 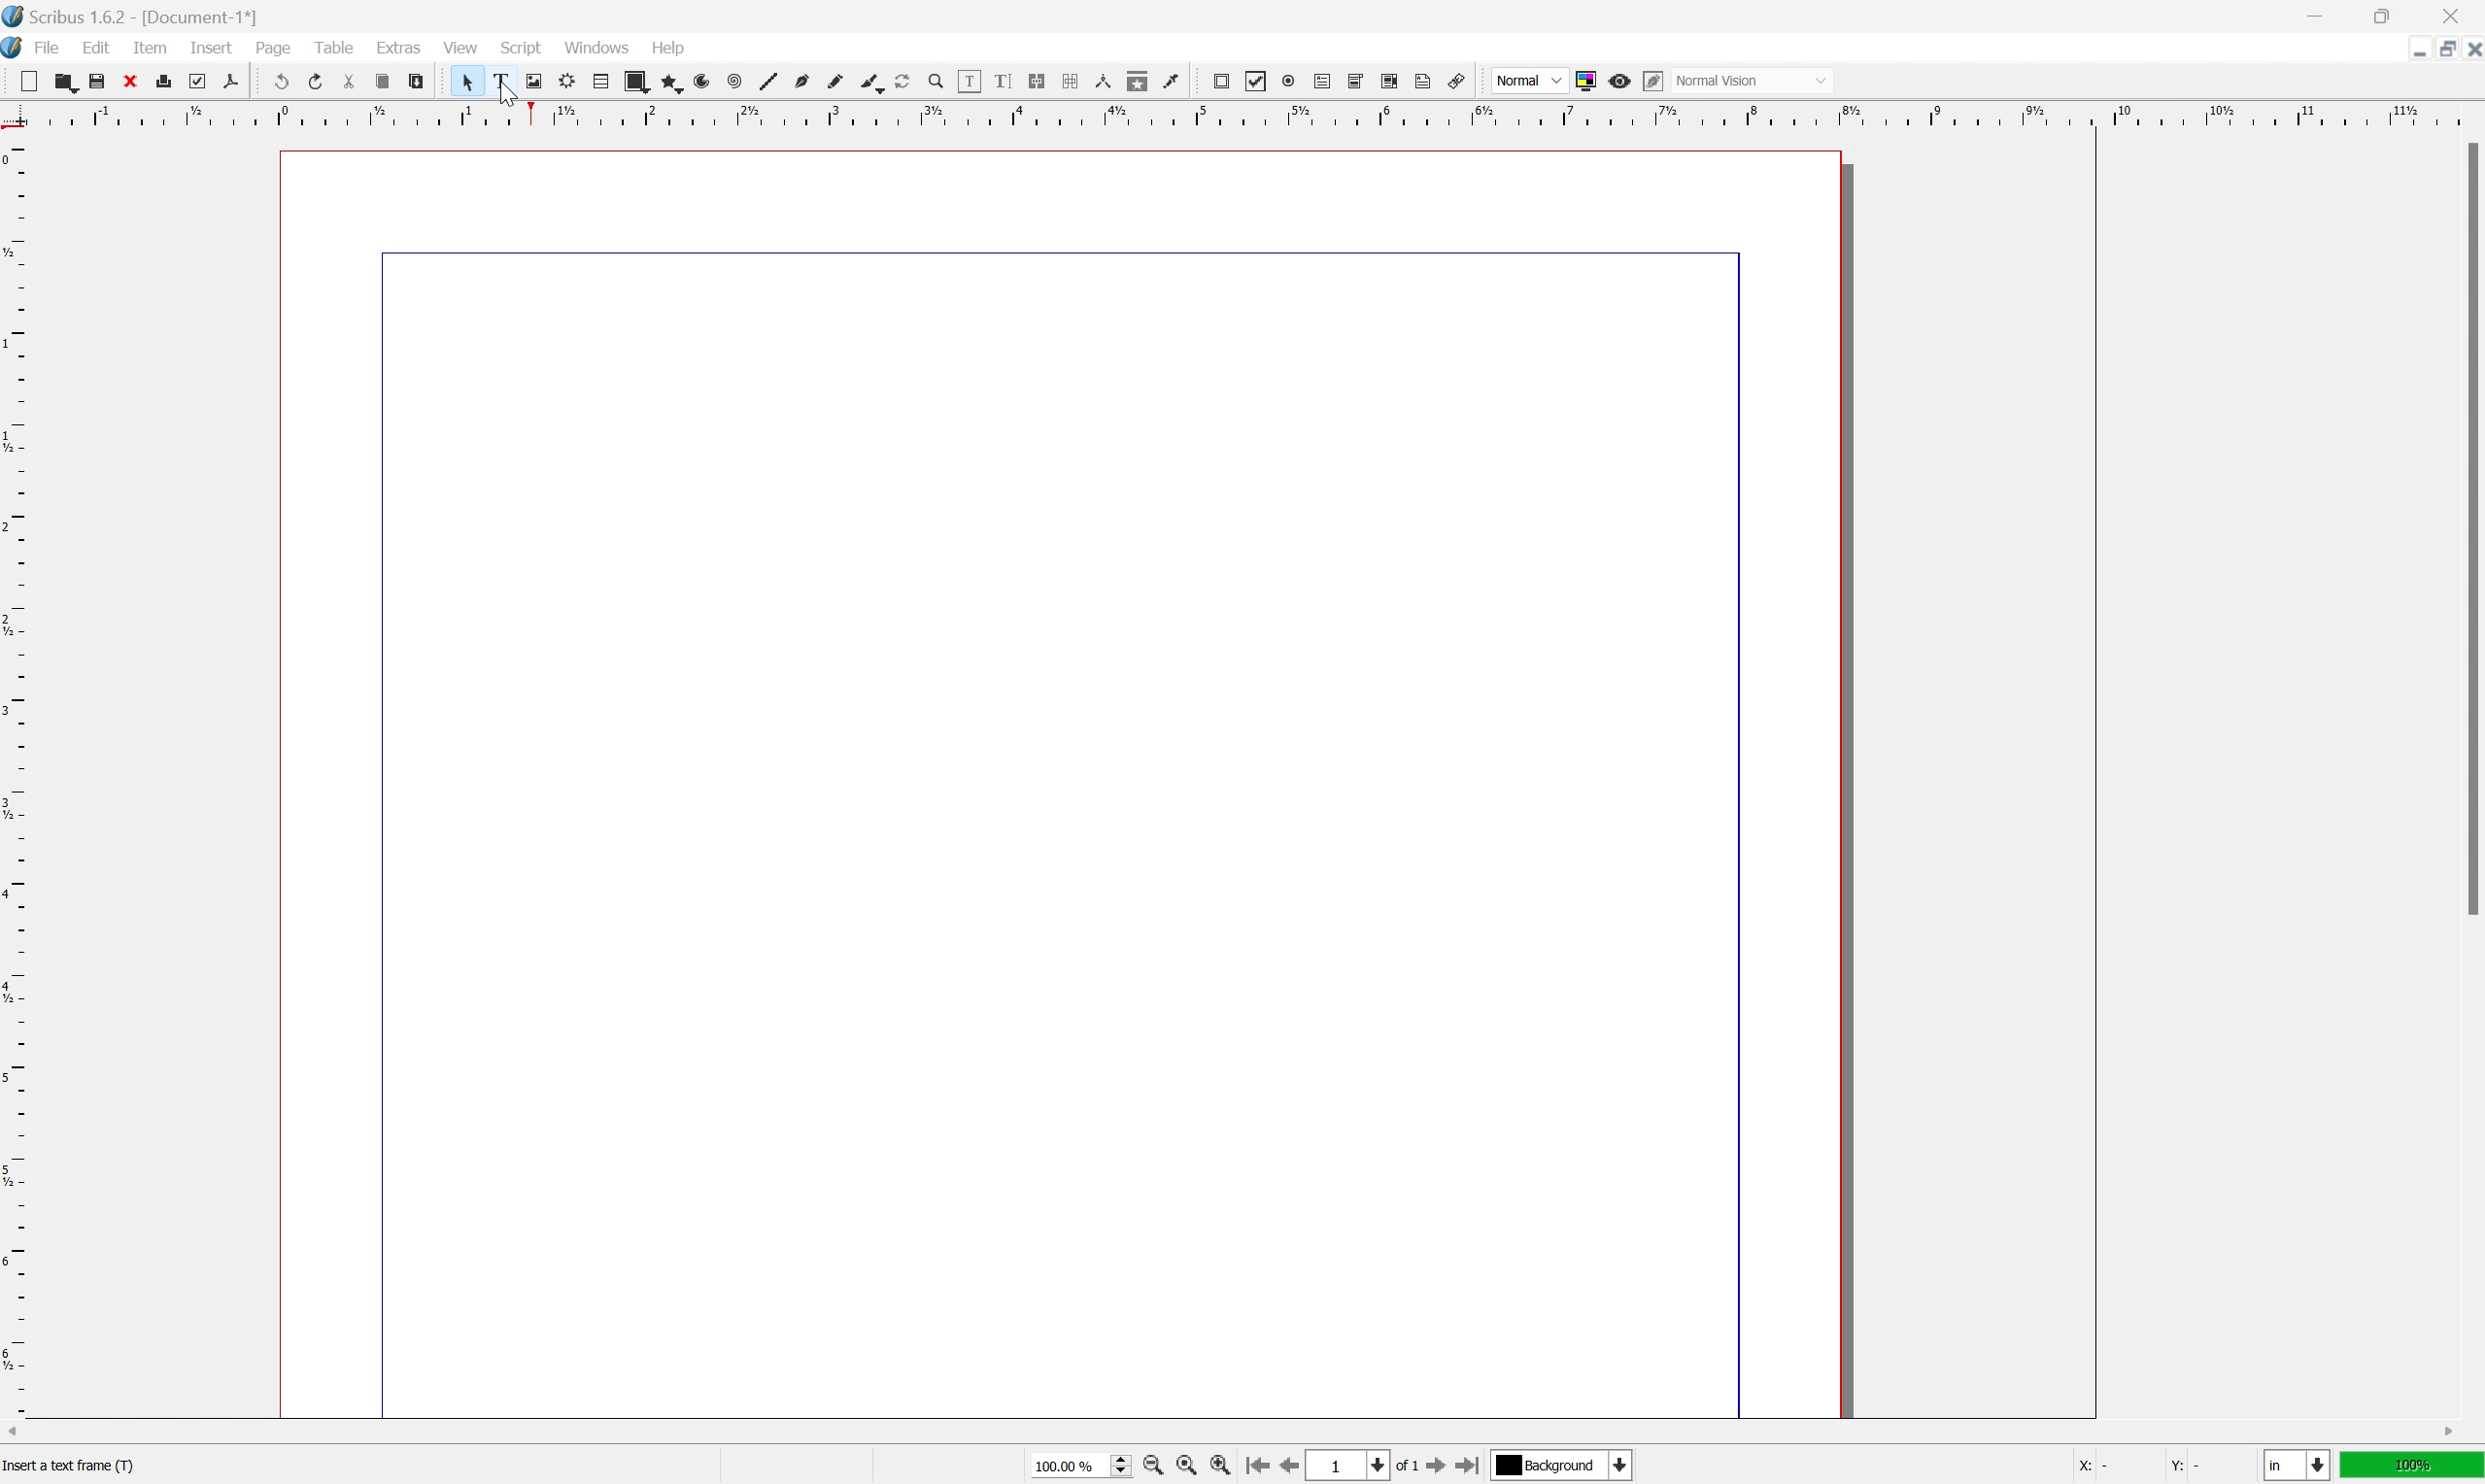 What do you see at coordinates (461, 49) in the screenshot?
I see `view` at bounding box center [461, 49].